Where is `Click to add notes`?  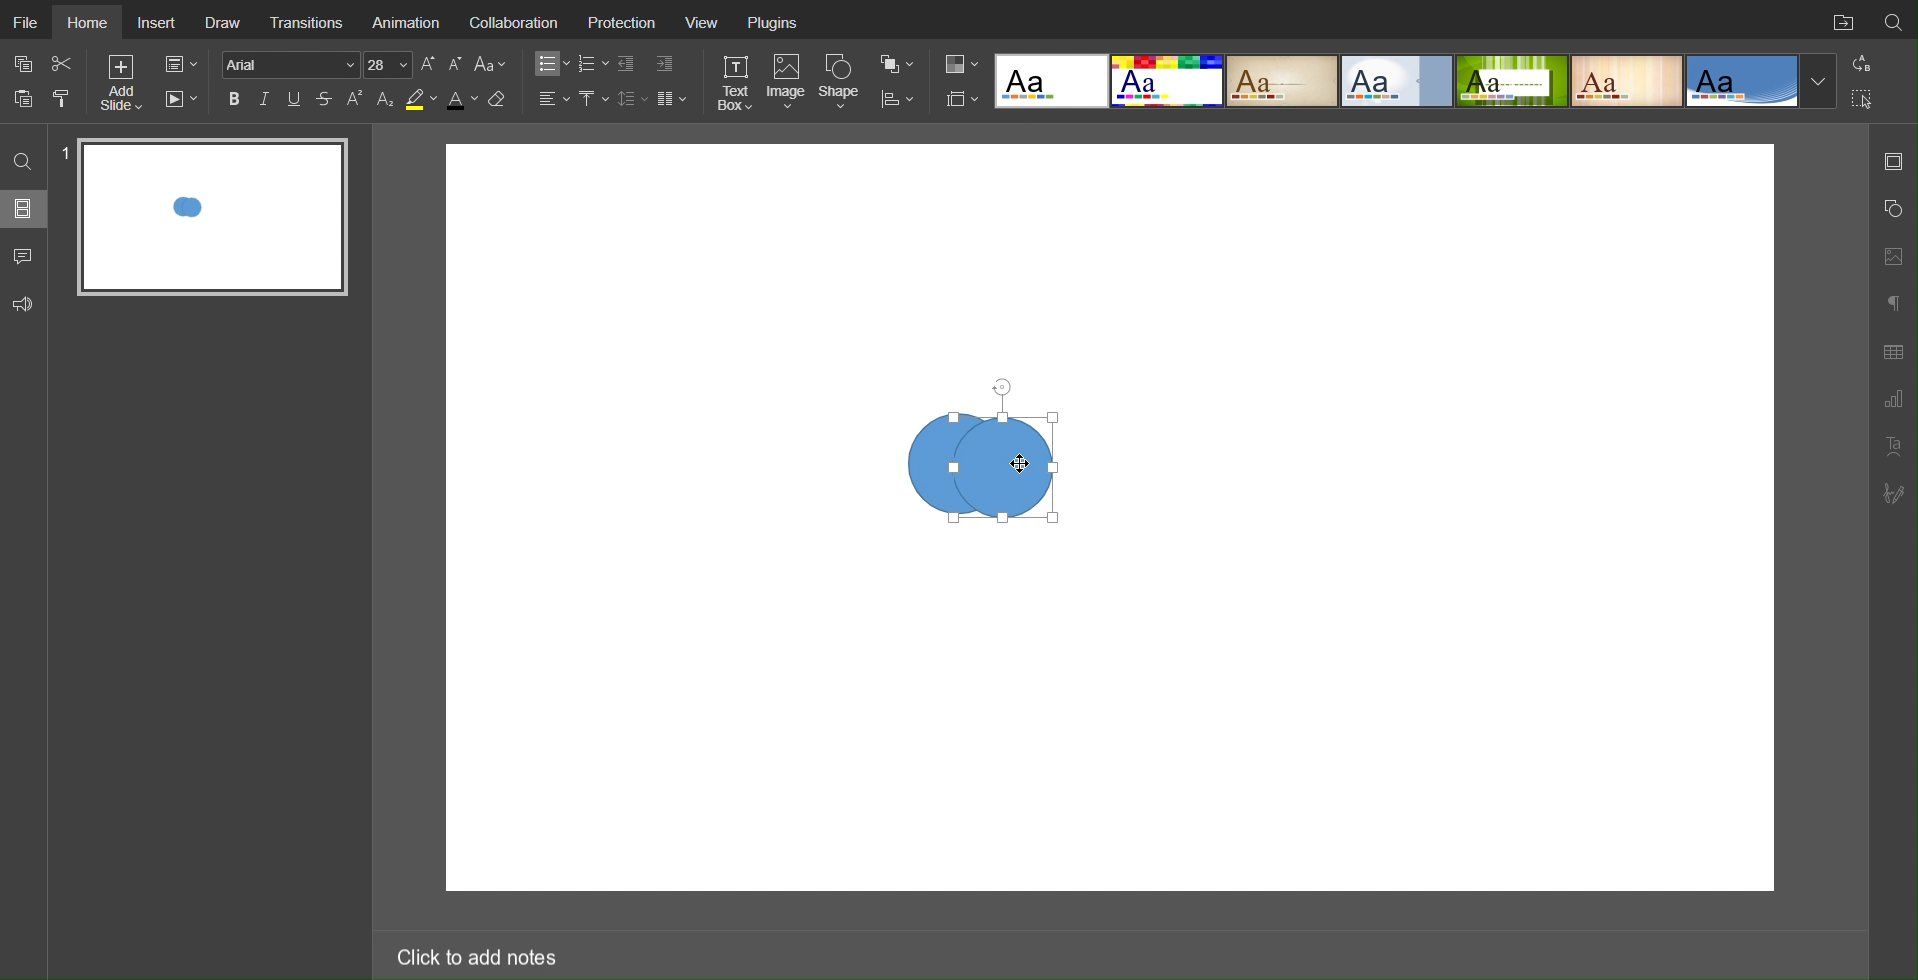 Click to add notes is located at coordinates (475, 953).